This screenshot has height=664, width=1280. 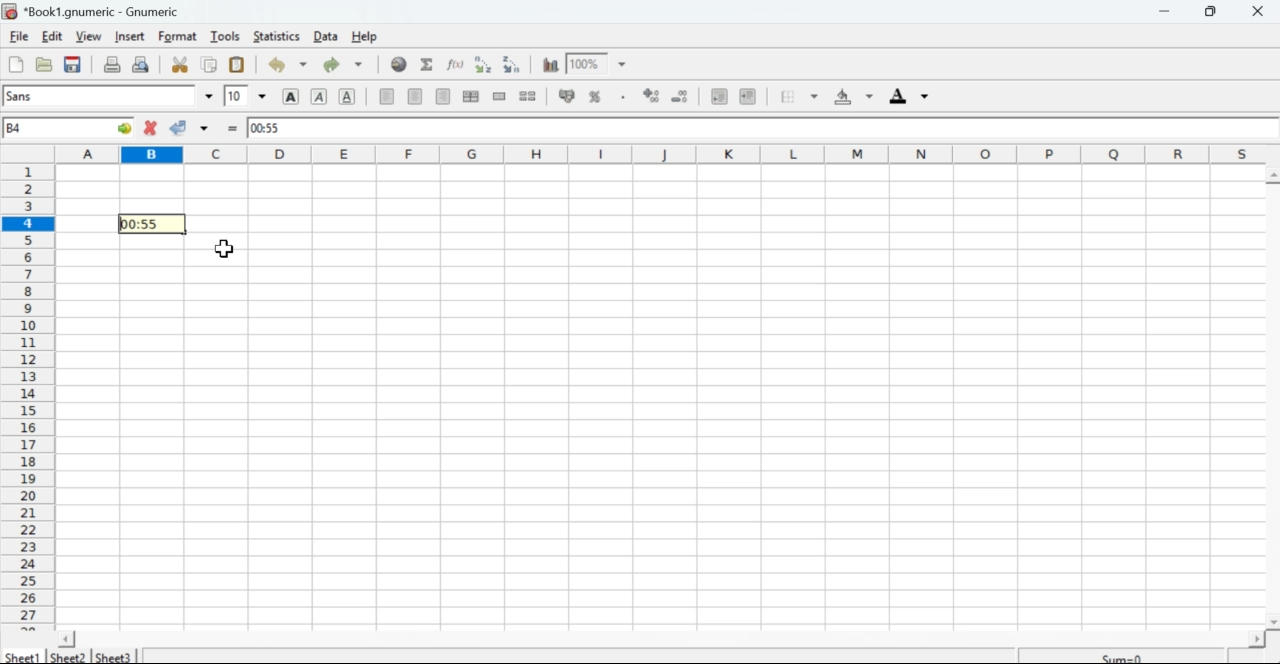 What do you see at coordinates (319, 98) in the screenshot?
I see `Italics` at bounding box center [319, 98].